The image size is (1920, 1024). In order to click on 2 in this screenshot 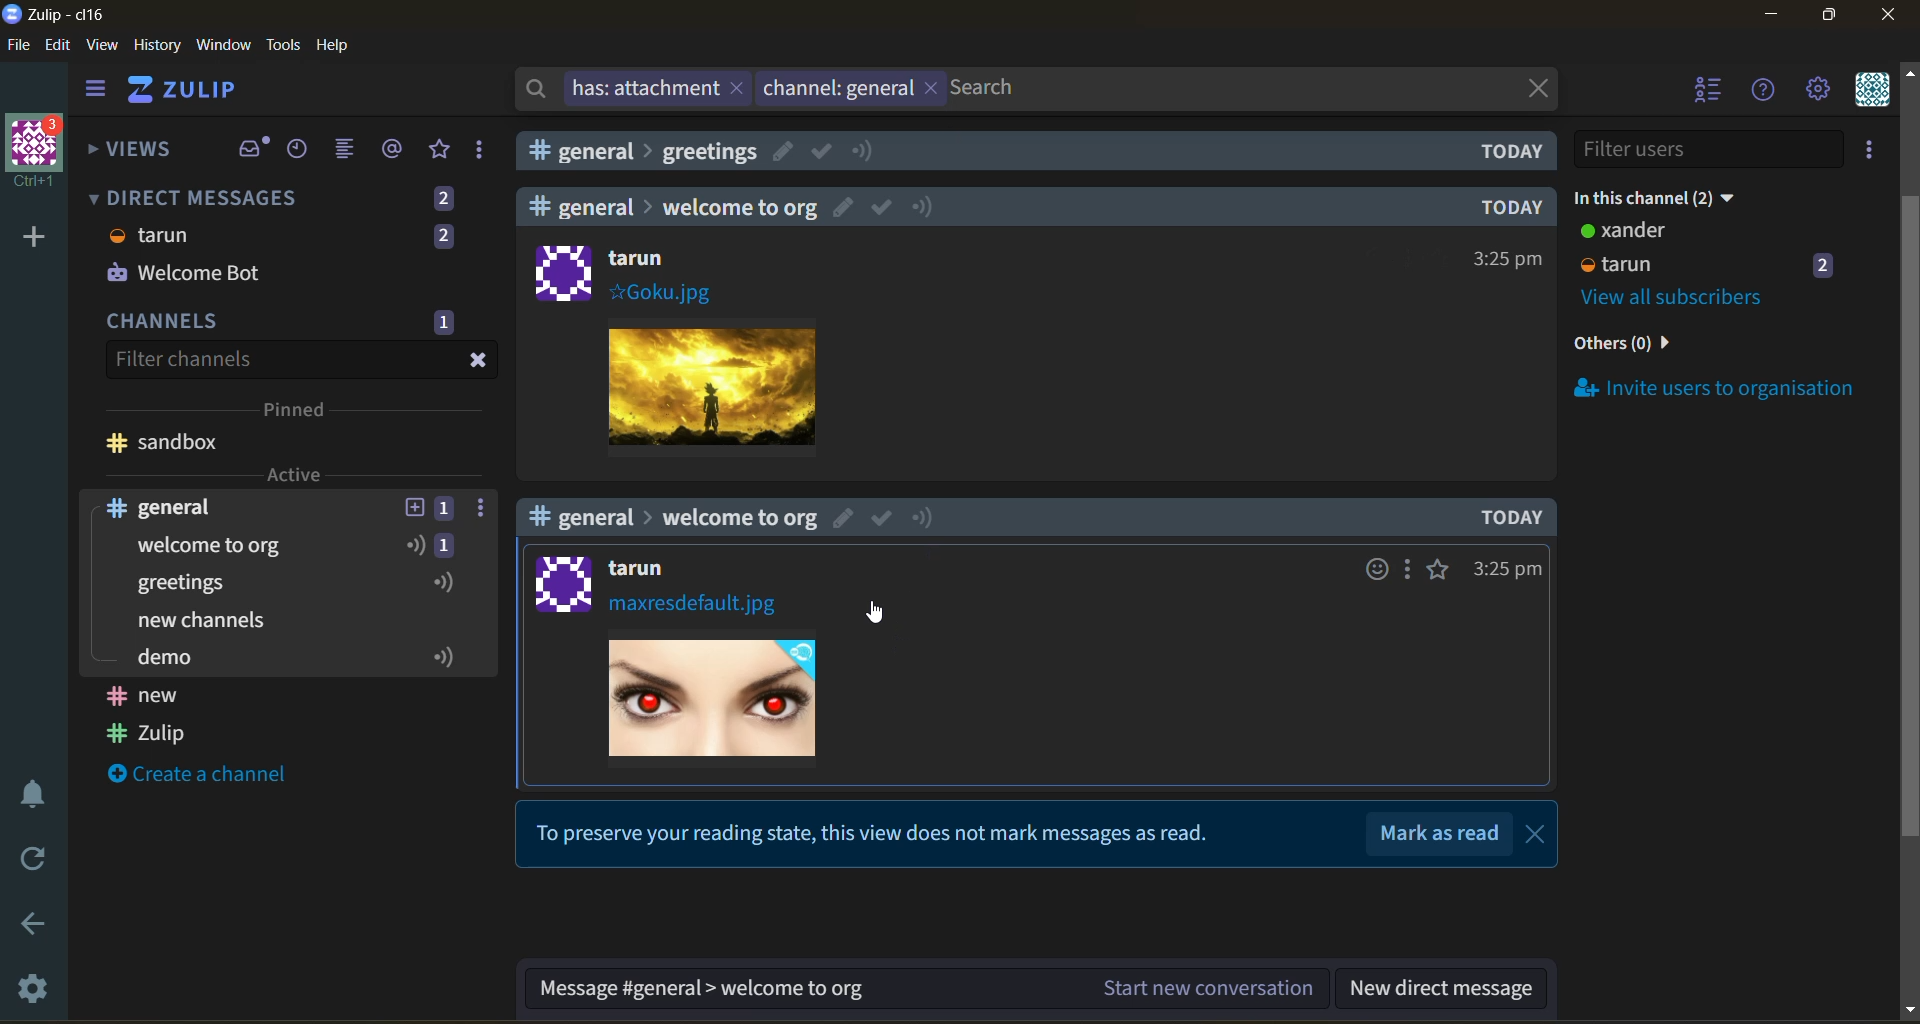, I will do `click(1826, 232)`.